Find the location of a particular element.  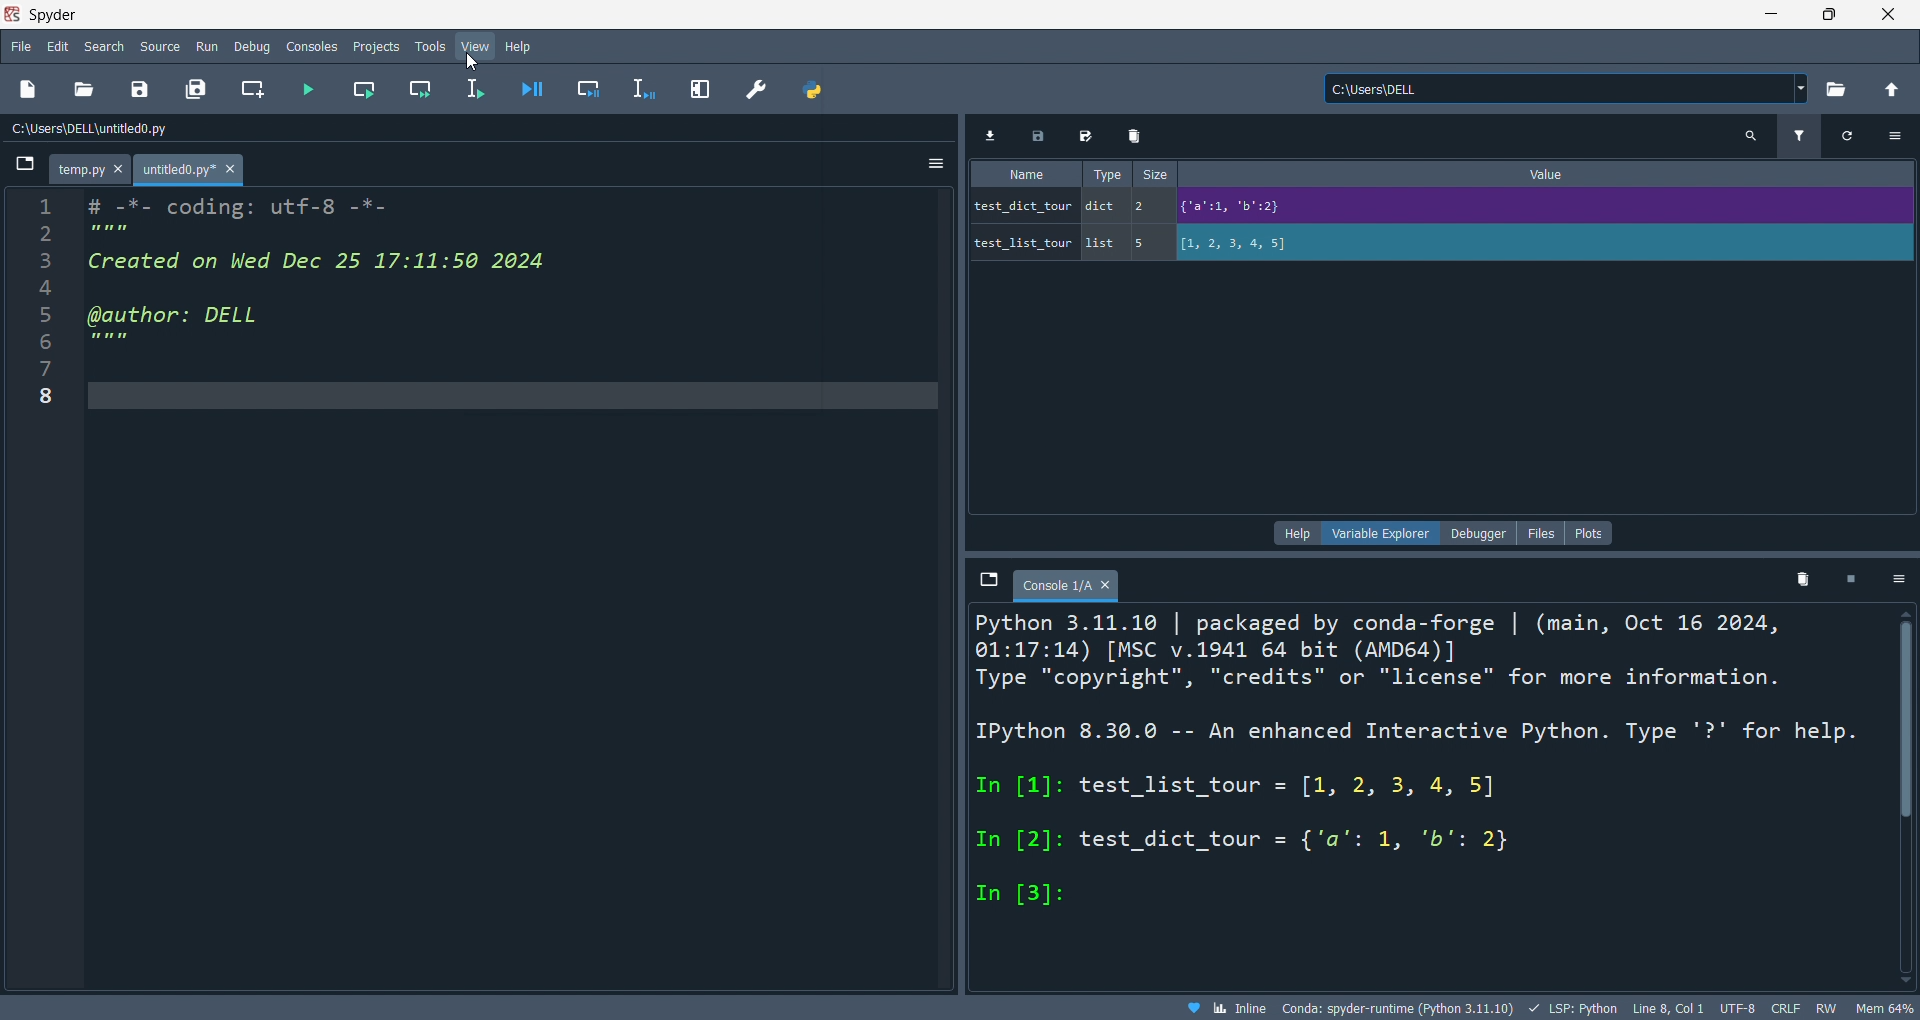

edit is located at coordinates (58, 46).